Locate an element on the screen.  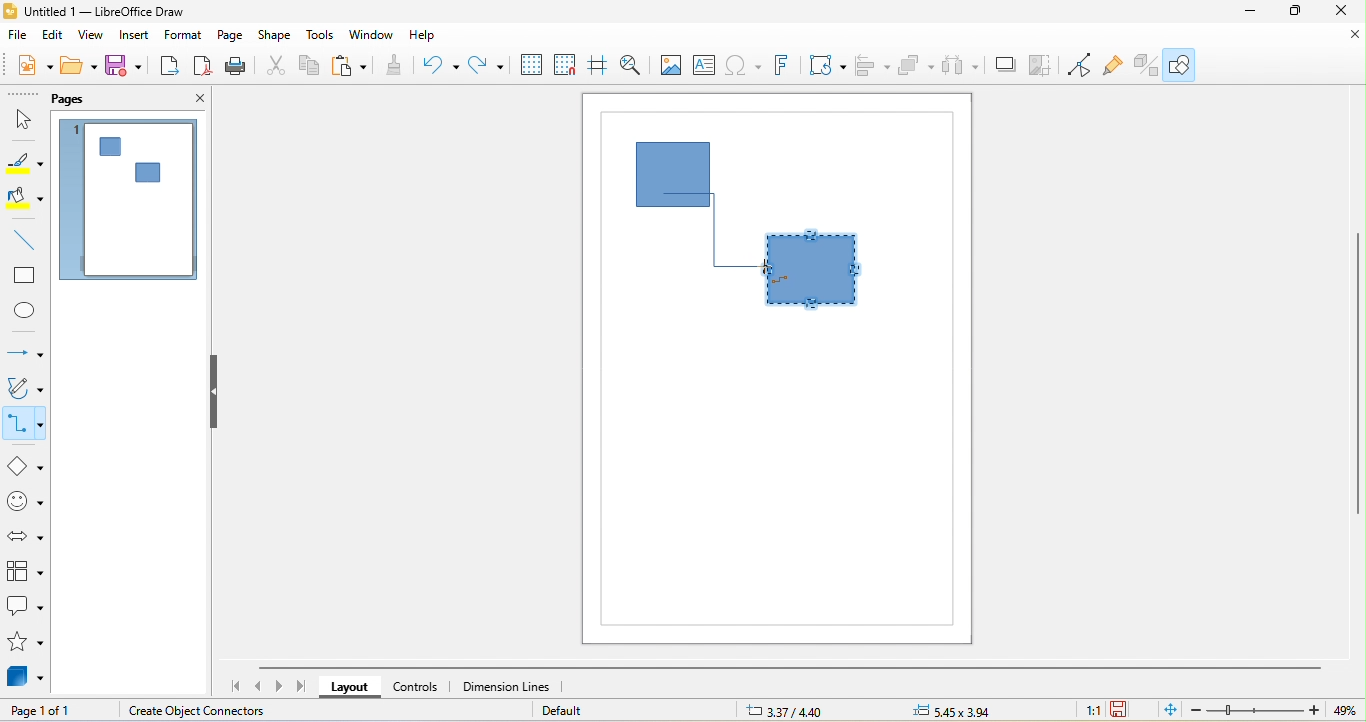
5.45 x 3.94 is located at coordinates (977, 712).